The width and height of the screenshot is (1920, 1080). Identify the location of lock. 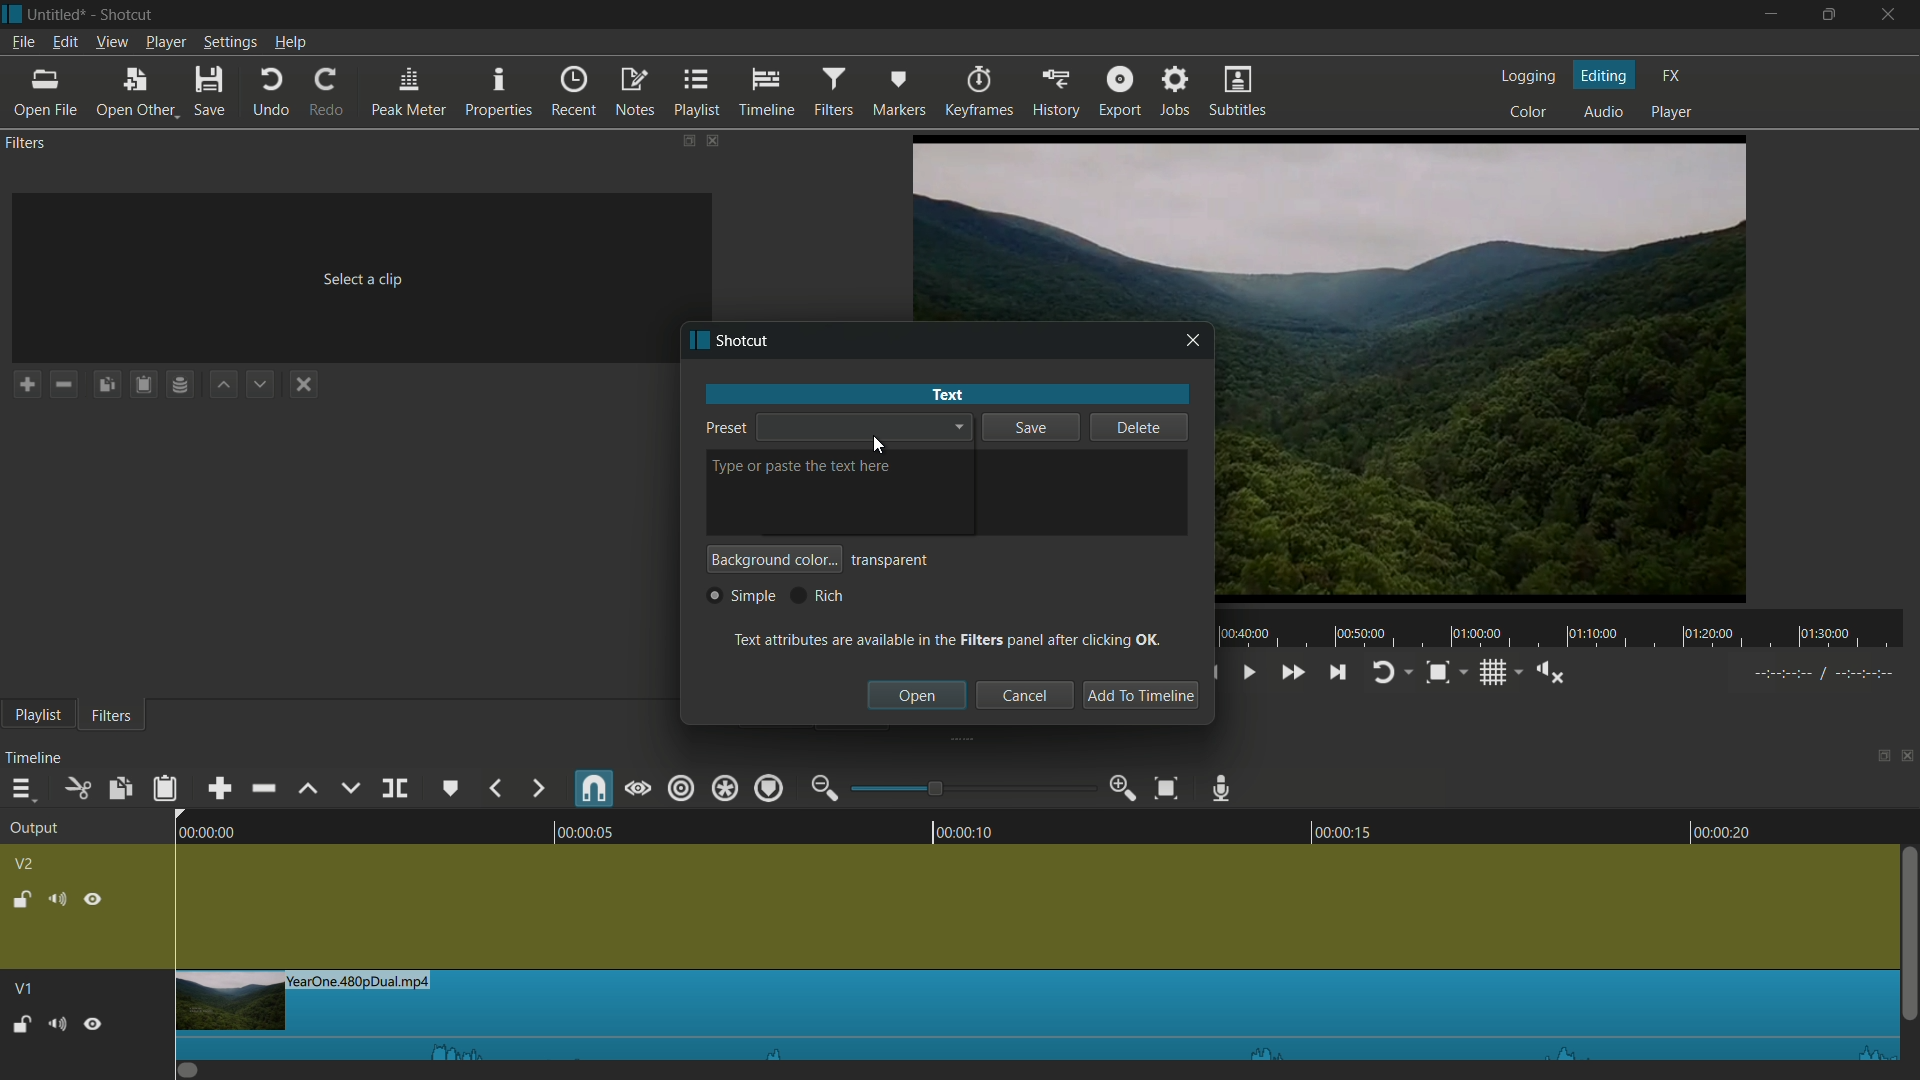
(19, 897).